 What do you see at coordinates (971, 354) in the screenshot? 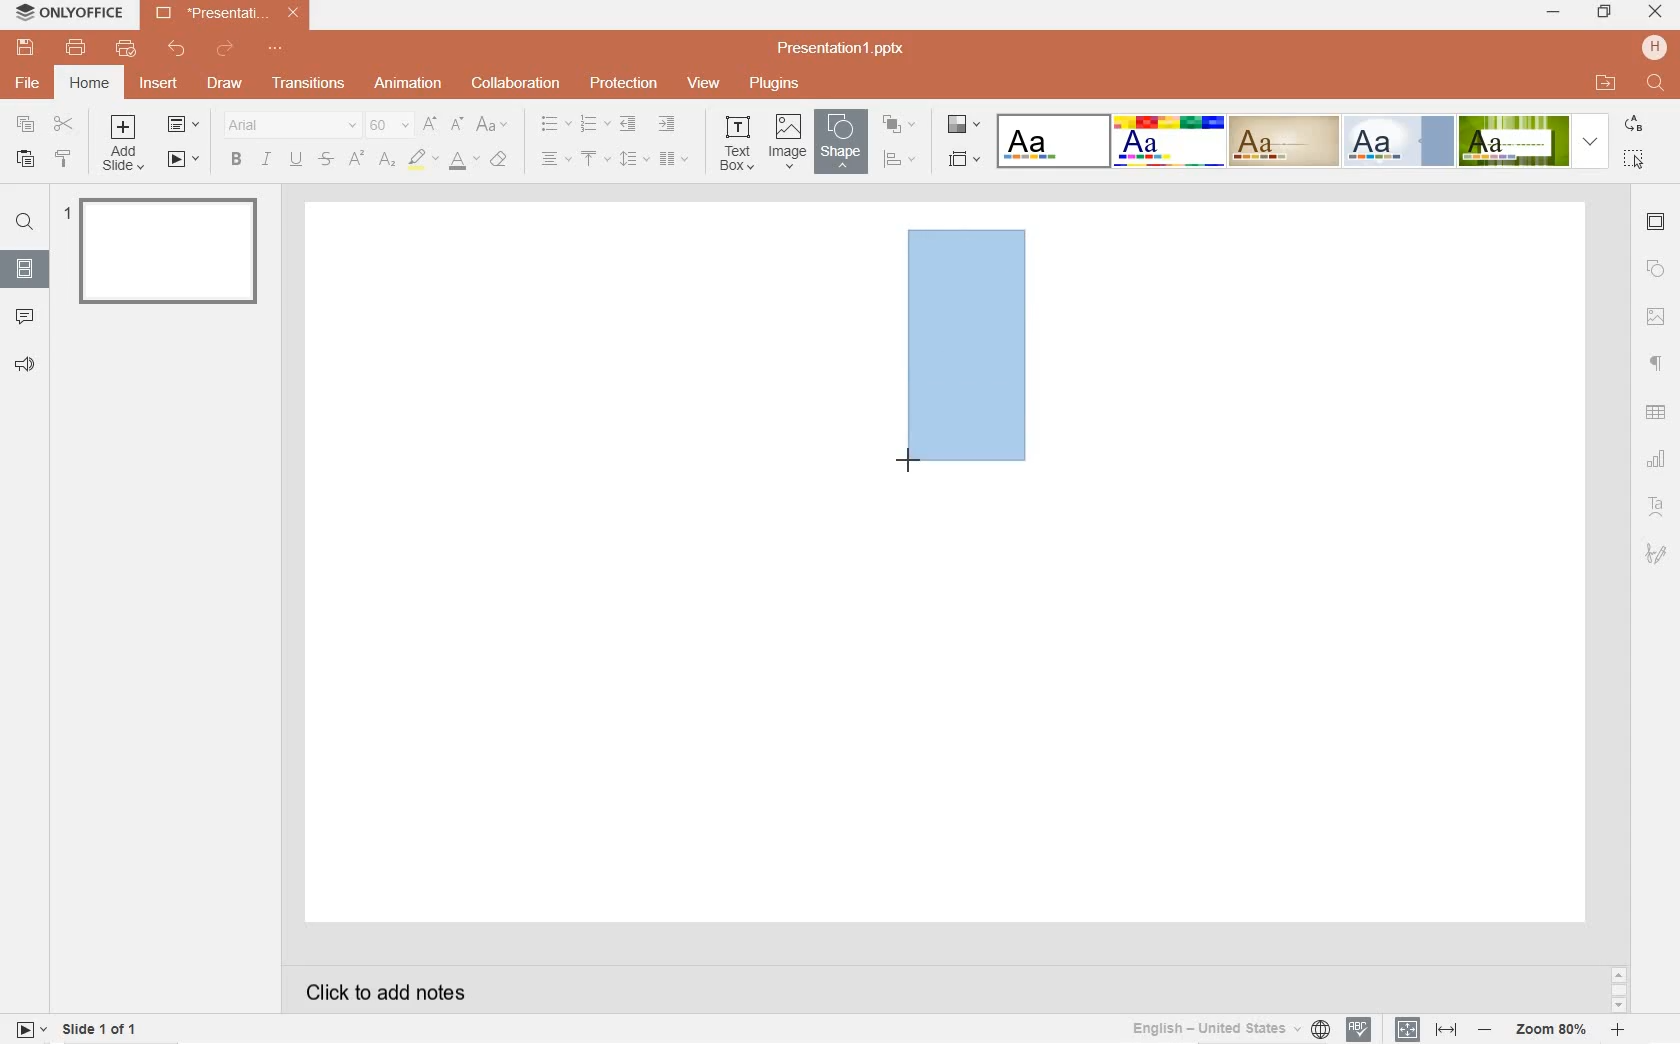
I see `mock rectangle shape` at bounding box center [971, 354].